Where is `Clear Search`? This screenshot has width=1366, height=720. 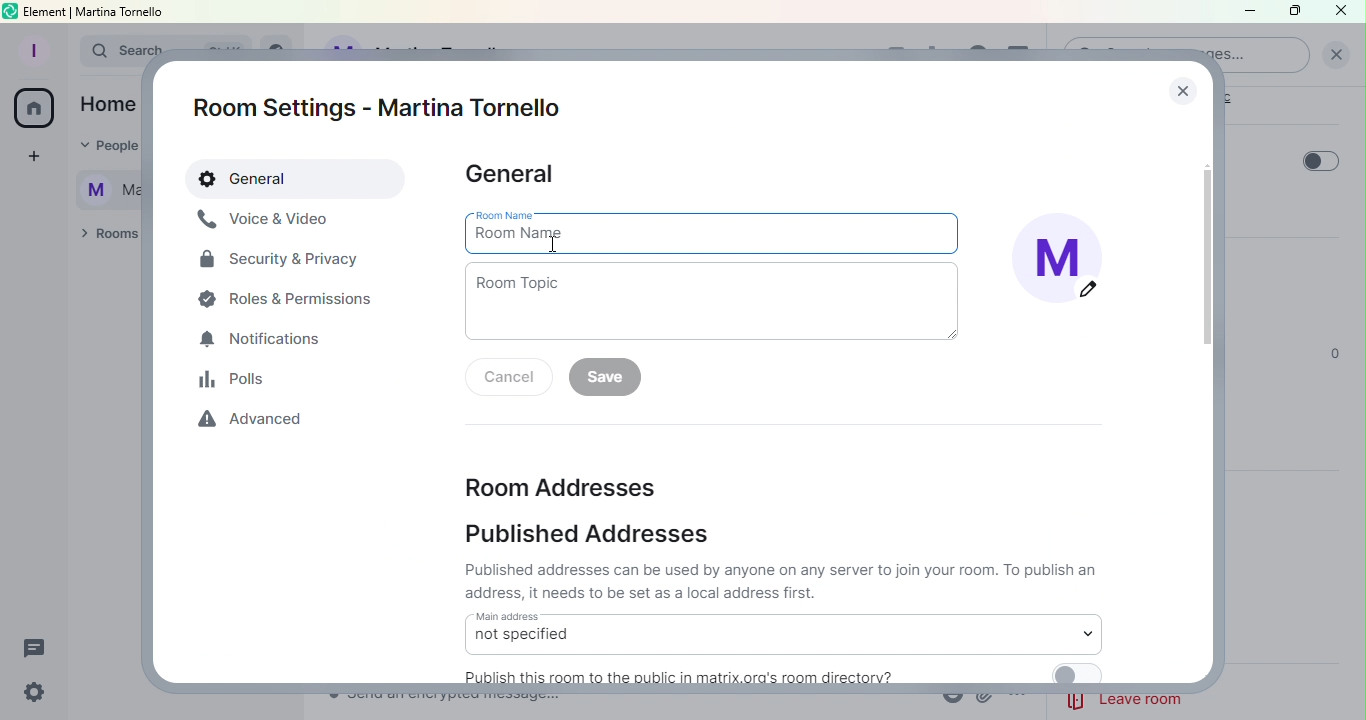 Clear Search is located at coordinates (1336, 55).